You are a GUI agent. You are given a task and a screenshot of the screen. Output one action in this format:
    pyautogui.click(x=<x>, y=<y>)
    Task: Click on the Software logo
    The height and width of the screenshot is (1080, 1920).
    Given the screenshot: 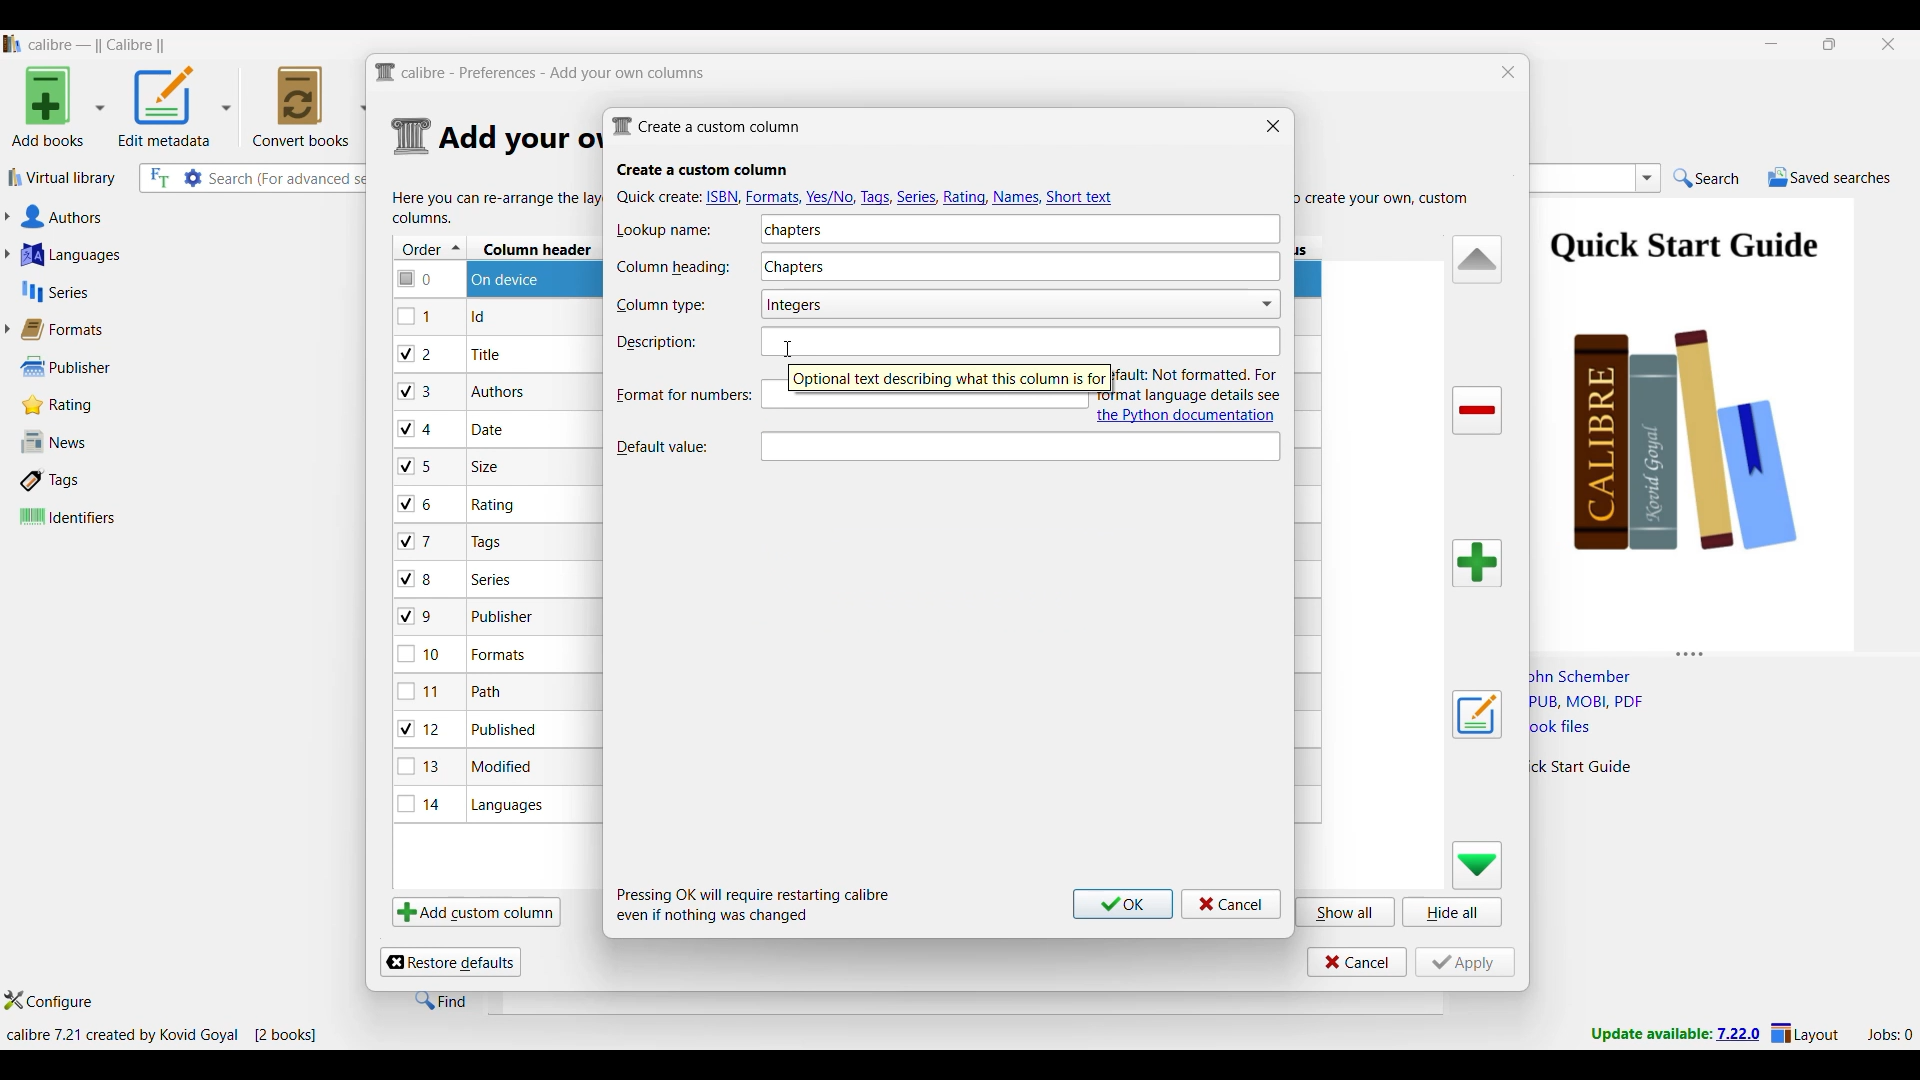 What is the action you would take?
    pyautogui.click(x=13, y=44)
    